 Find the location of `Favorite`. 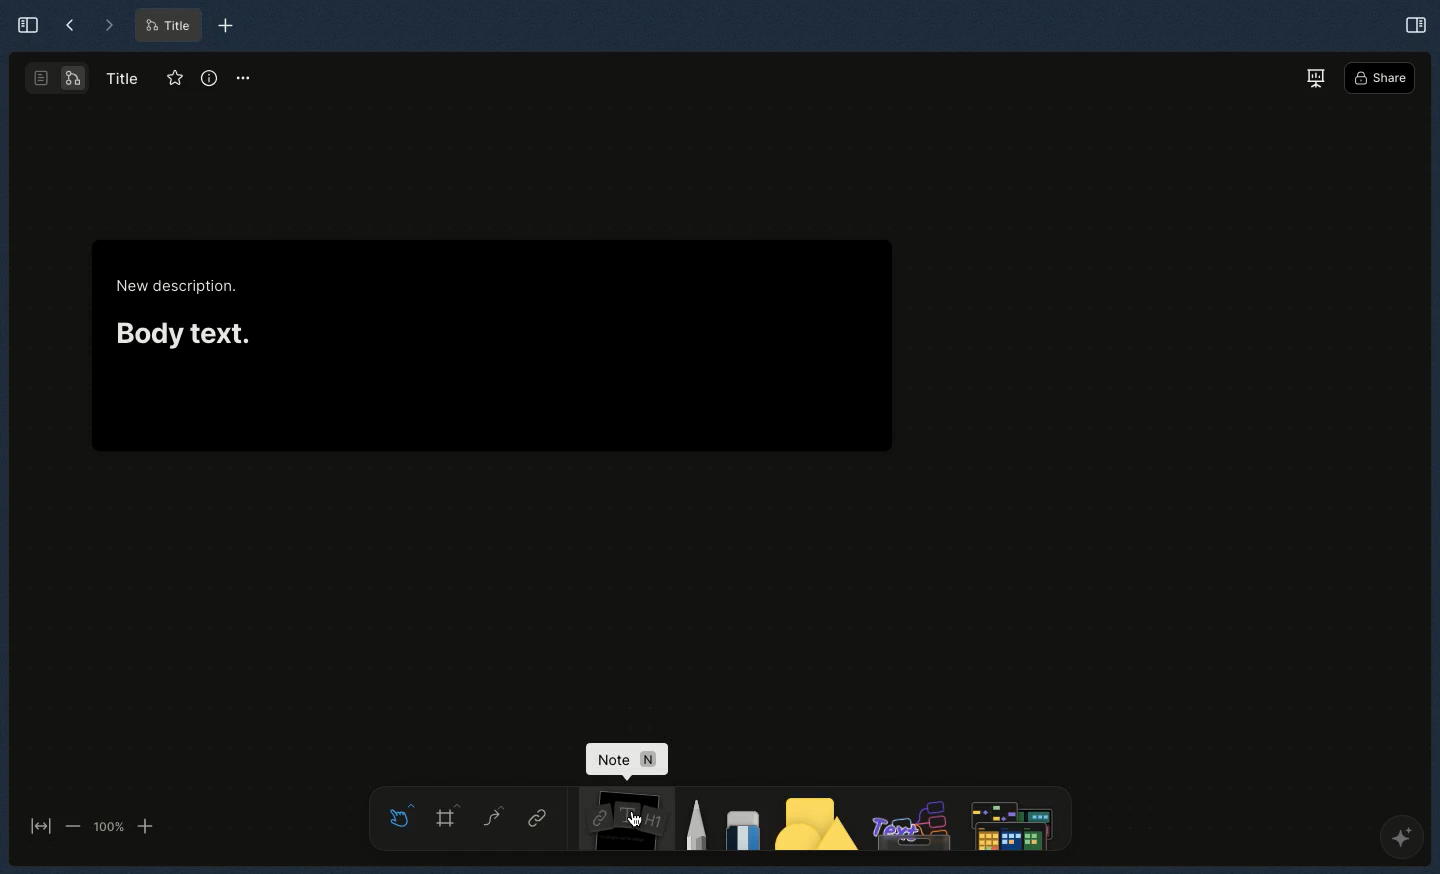

Favorite is located at coordinates (171, 79).